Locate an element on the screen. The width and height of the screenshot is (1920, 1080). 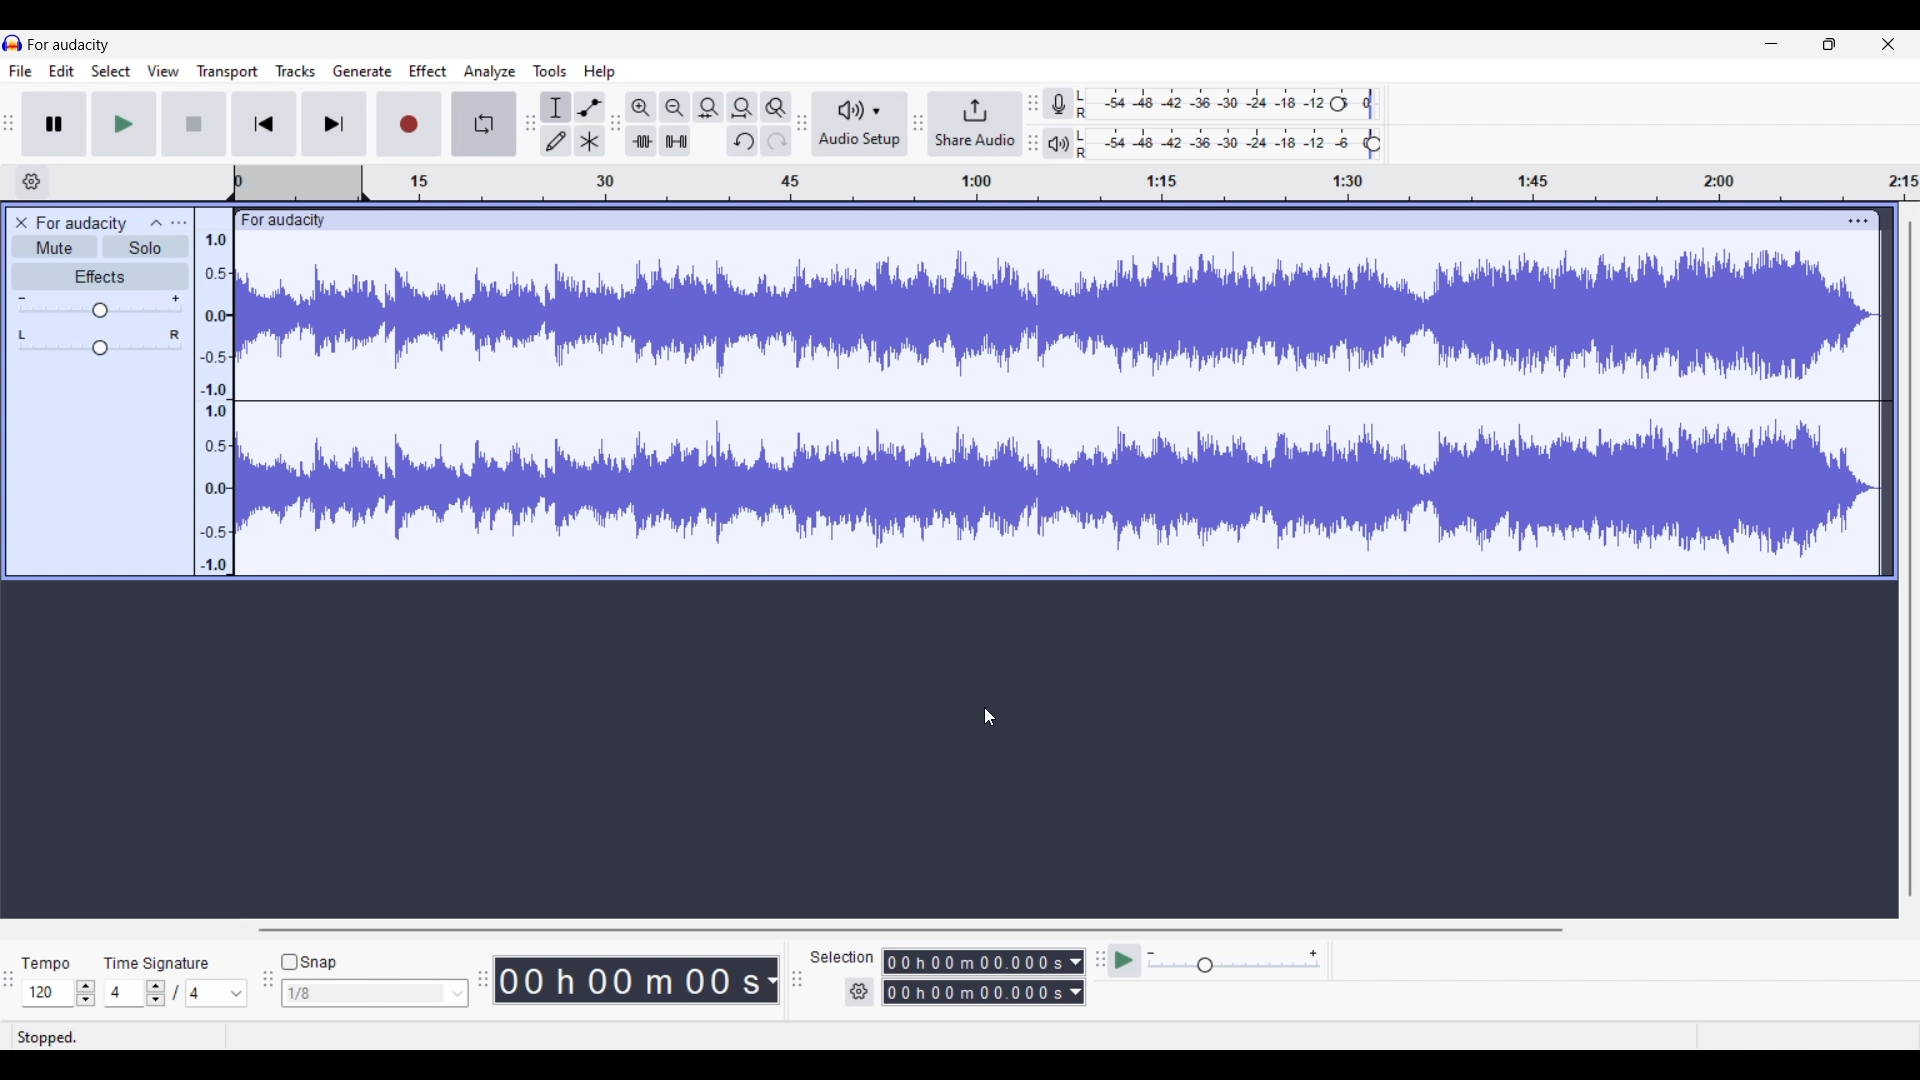
Mute is located at coordinates (54, 246).